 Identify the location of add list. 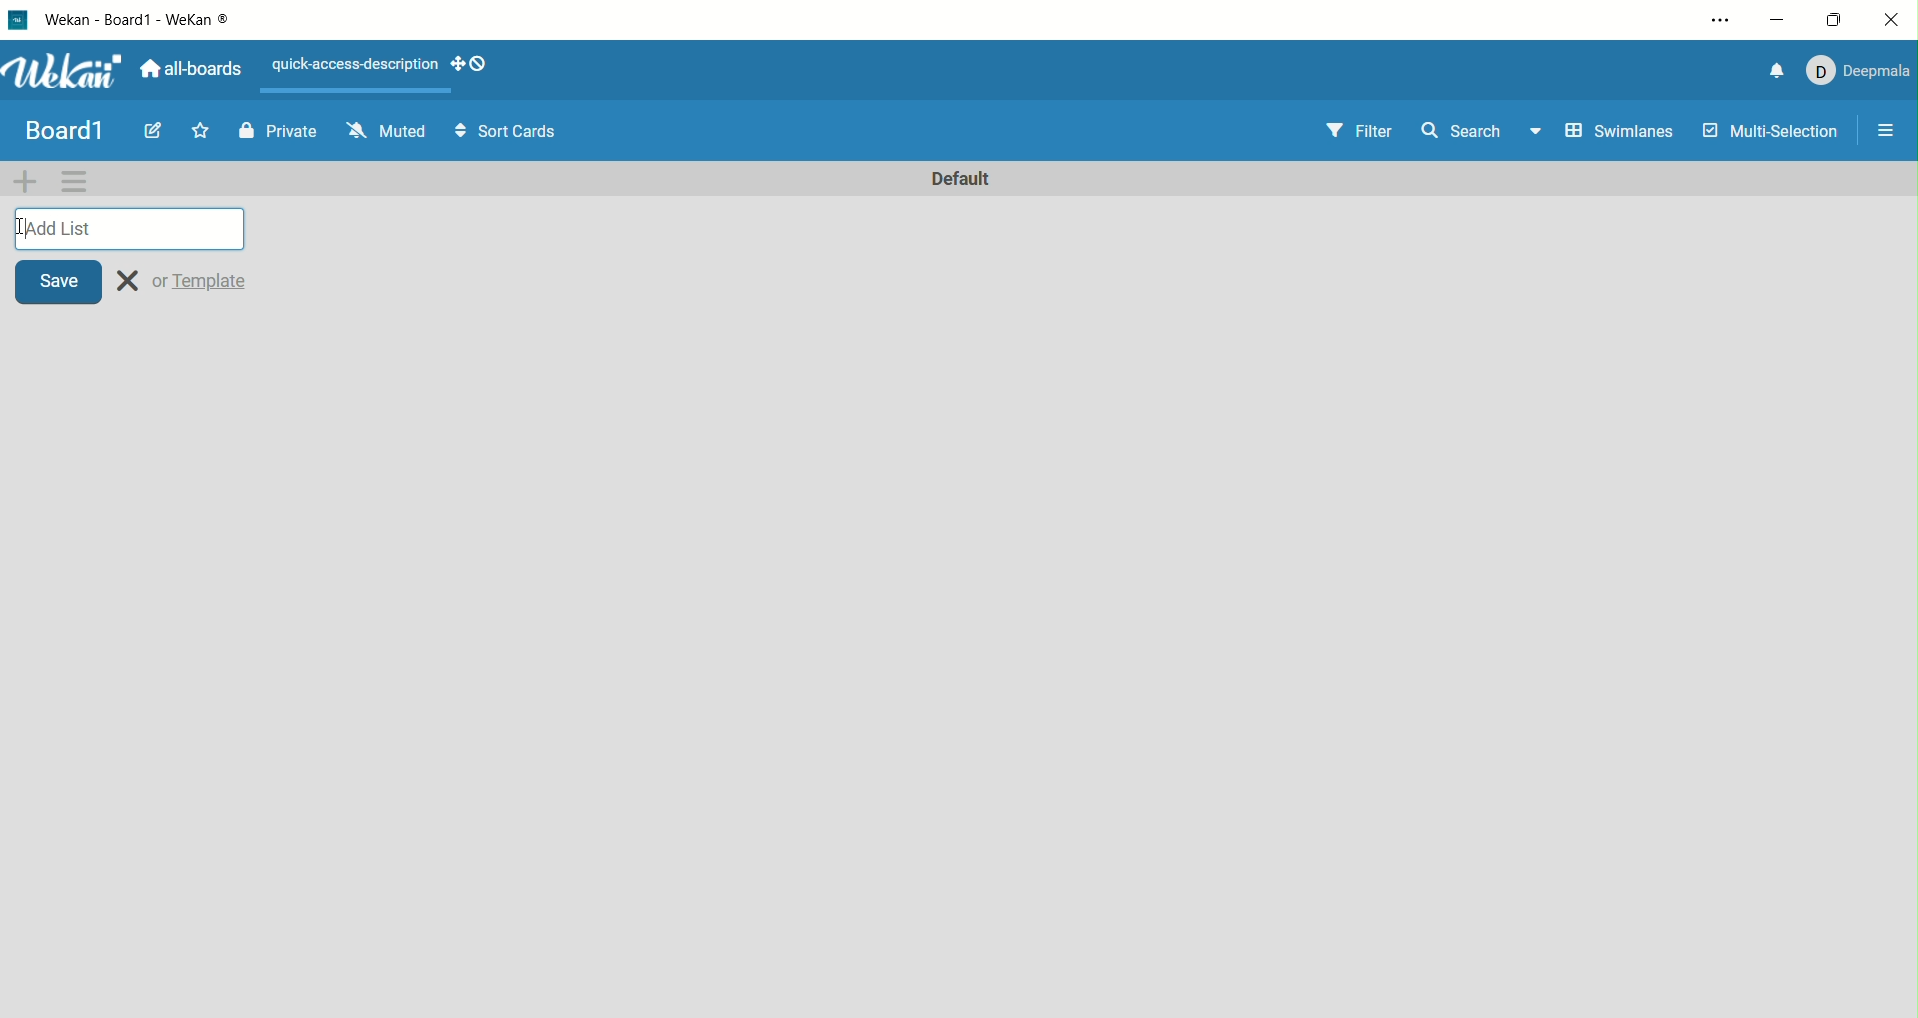
(131, 228).